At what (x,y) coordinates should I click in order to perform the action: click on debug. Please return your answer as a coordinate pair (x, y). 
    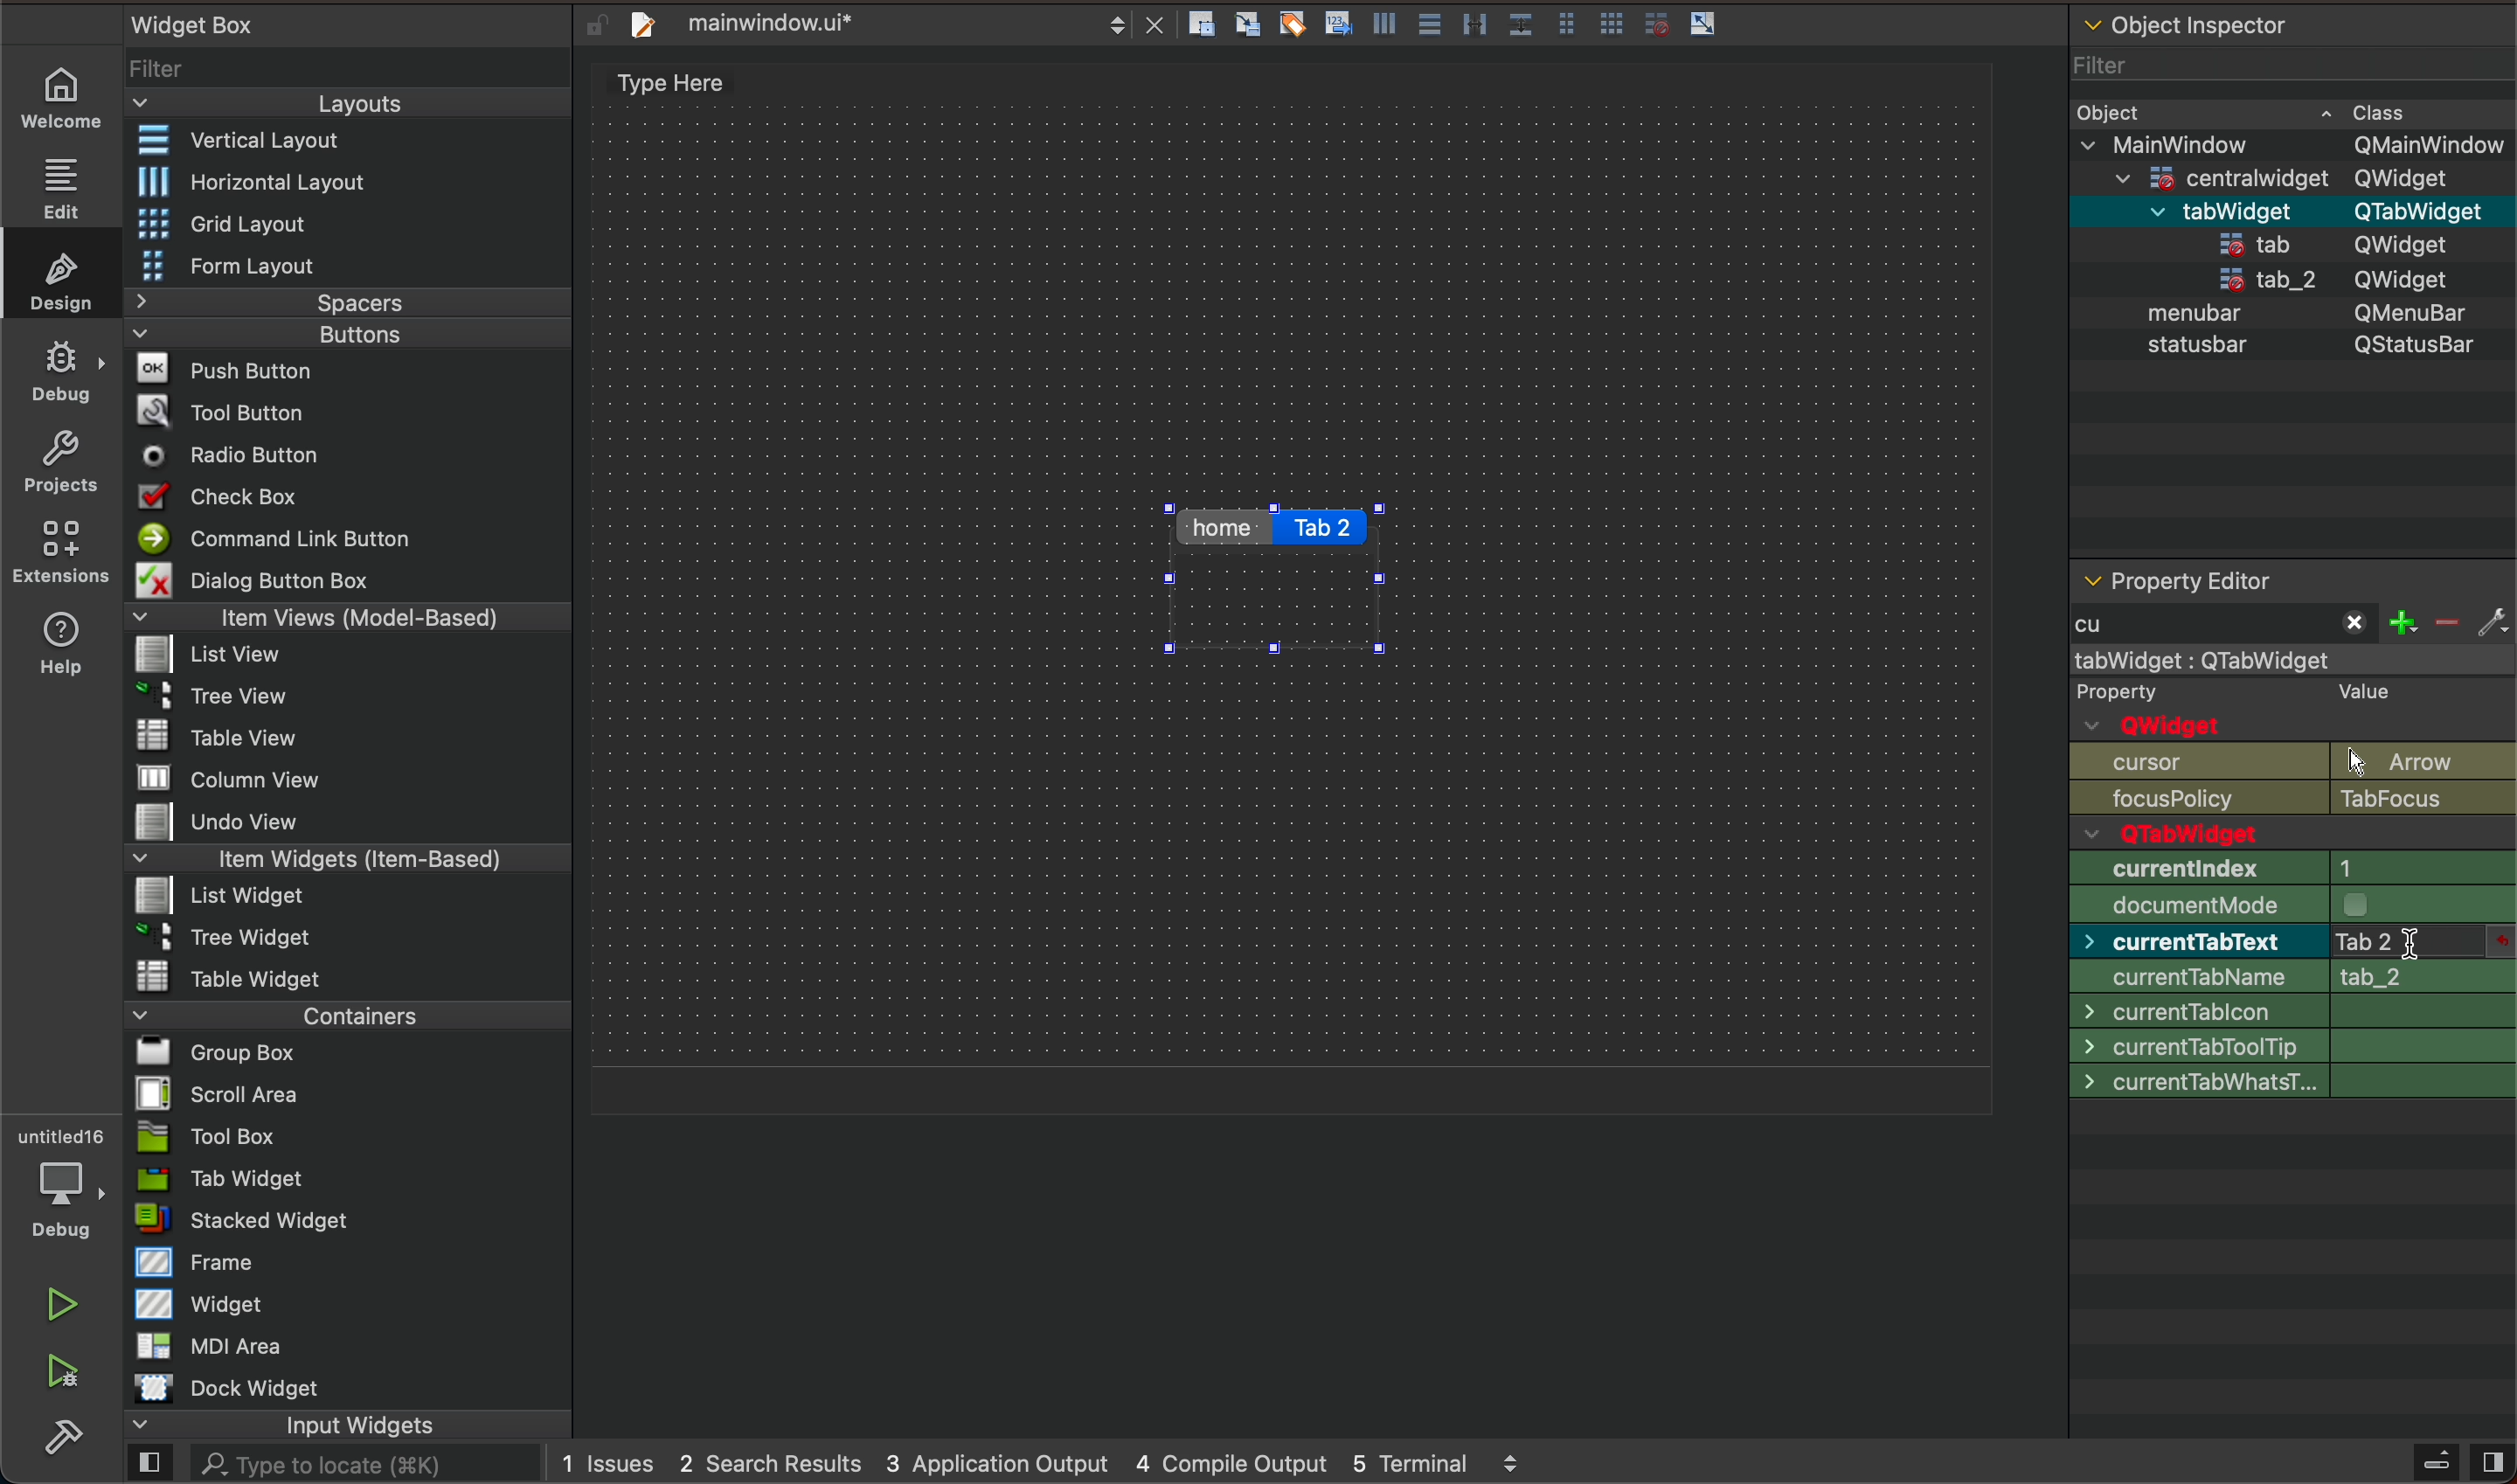
    Looking at the image, I should click on (62, 369).